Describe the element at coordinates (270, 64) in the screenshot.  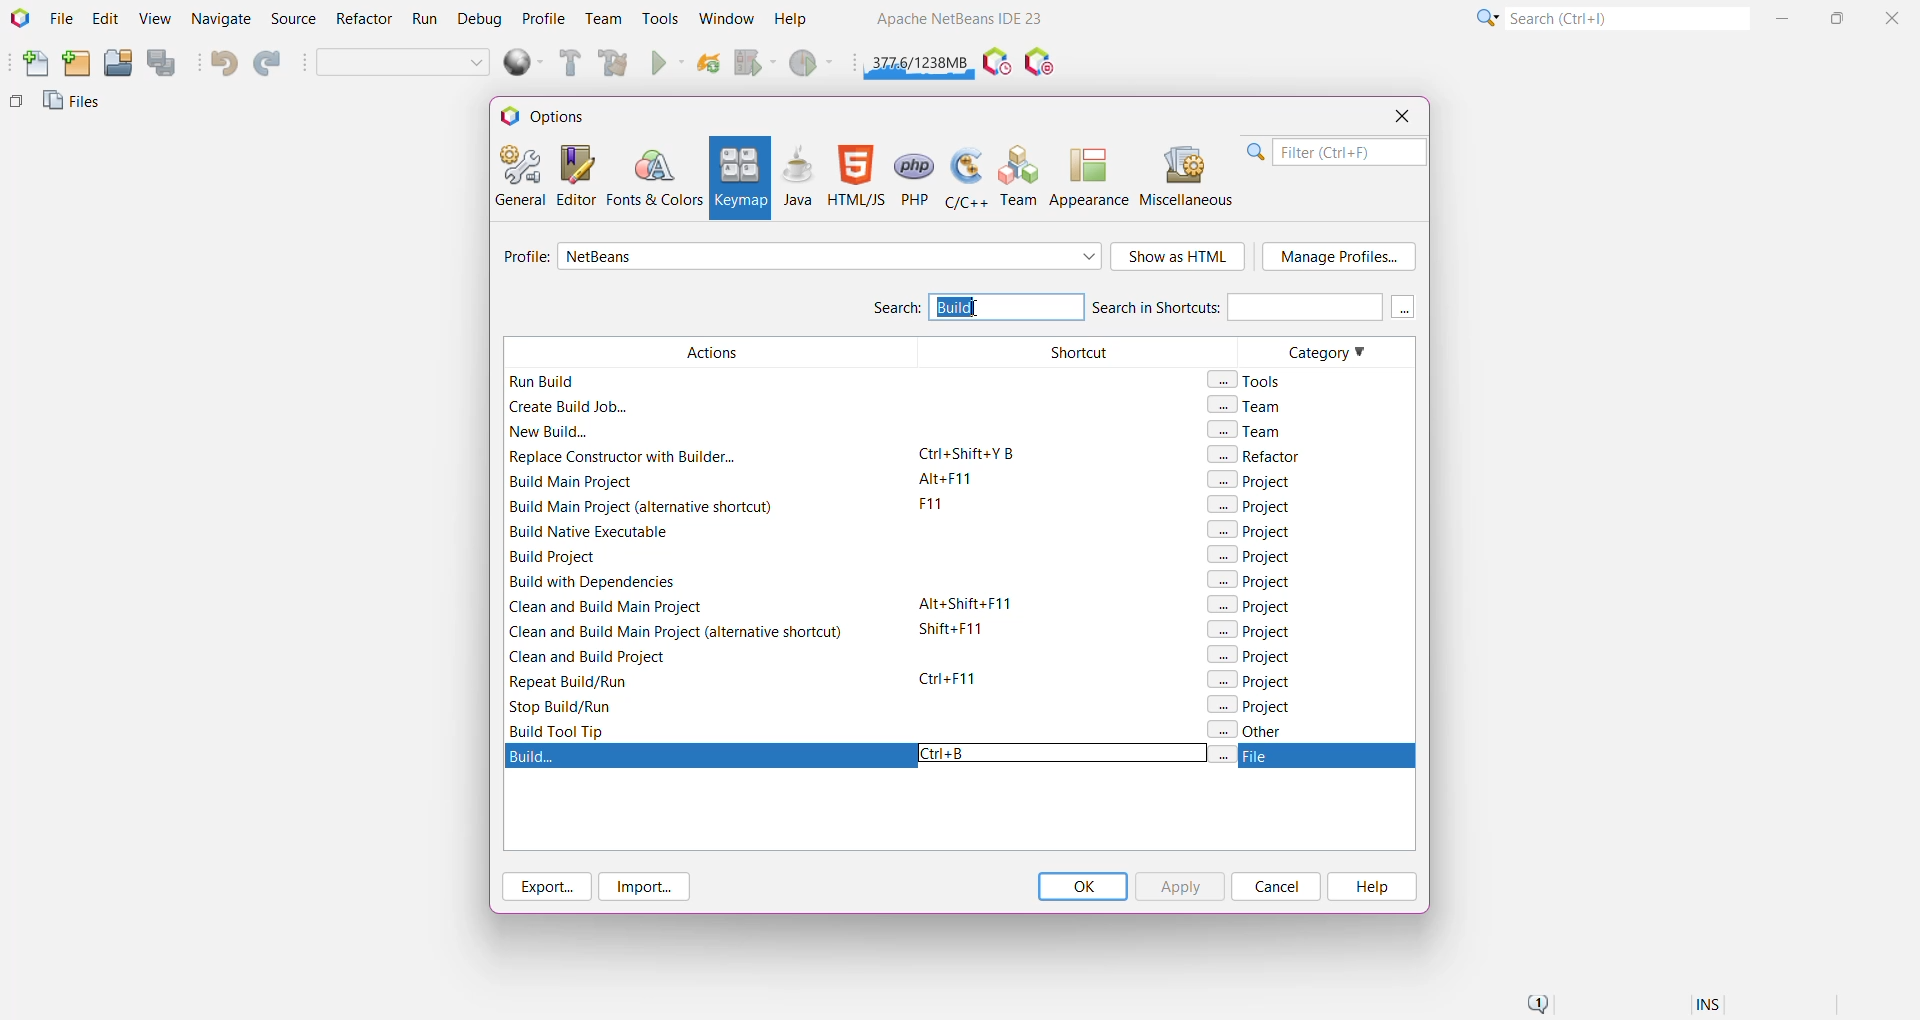
I see `Redo` at that location.